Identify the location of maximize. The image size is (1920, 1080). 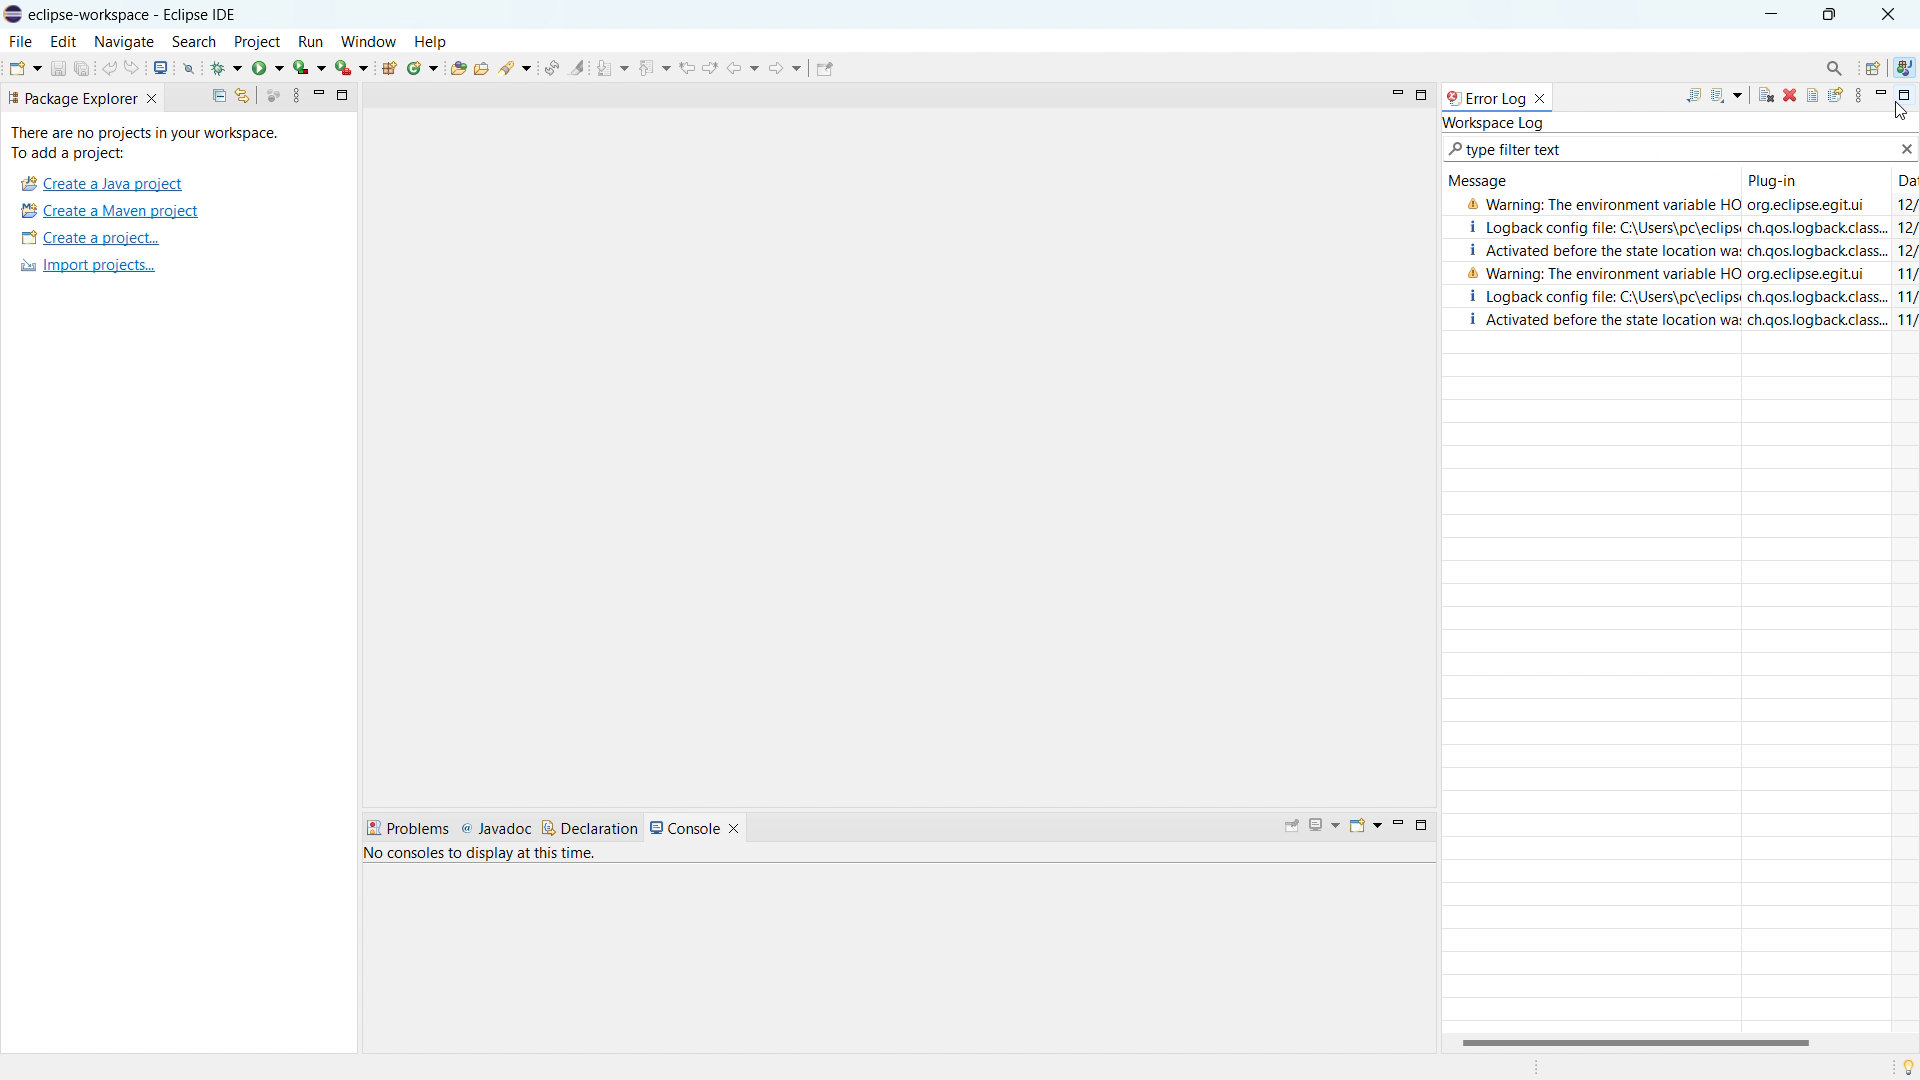
(1903, 95).